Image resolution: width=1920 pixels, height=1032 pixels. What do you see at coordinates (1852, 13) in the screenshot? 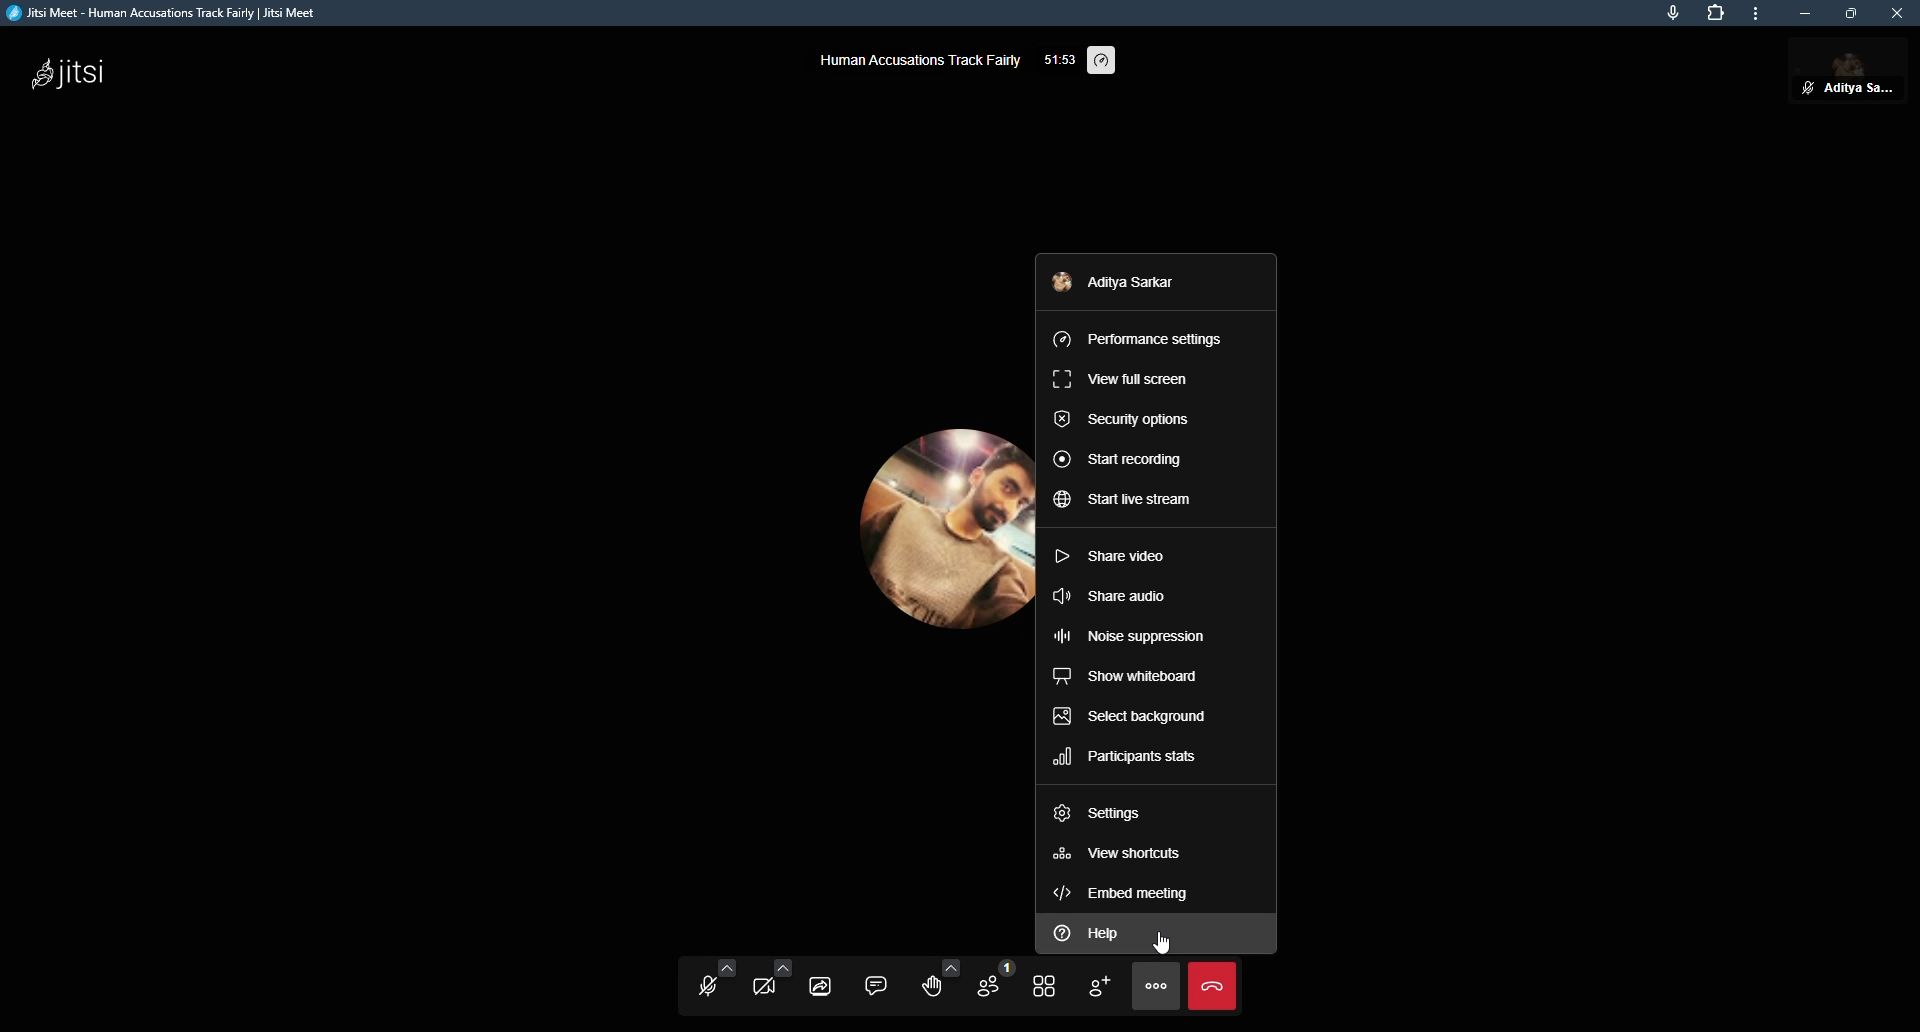
I see `maximize` at bounding box center [1852, 13].